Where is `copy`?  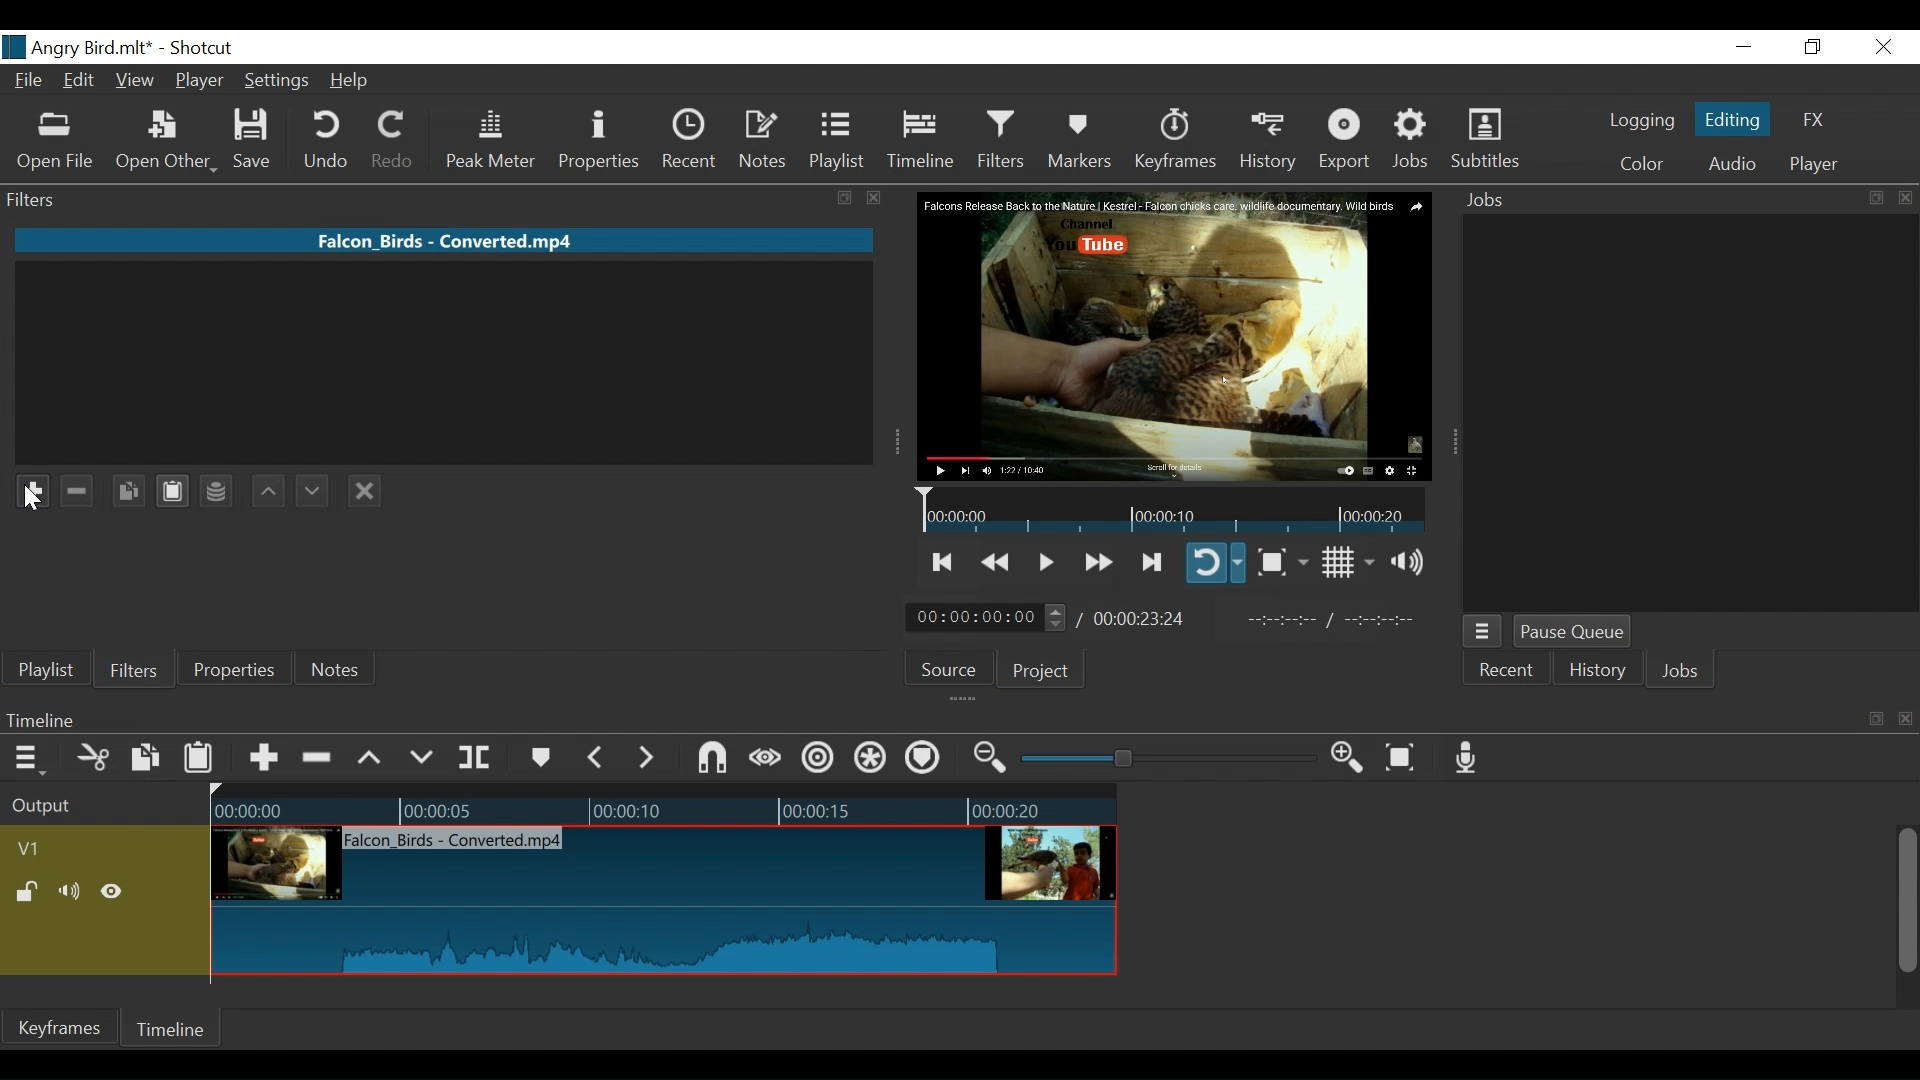 copy is located at coordinates (1876, 719).